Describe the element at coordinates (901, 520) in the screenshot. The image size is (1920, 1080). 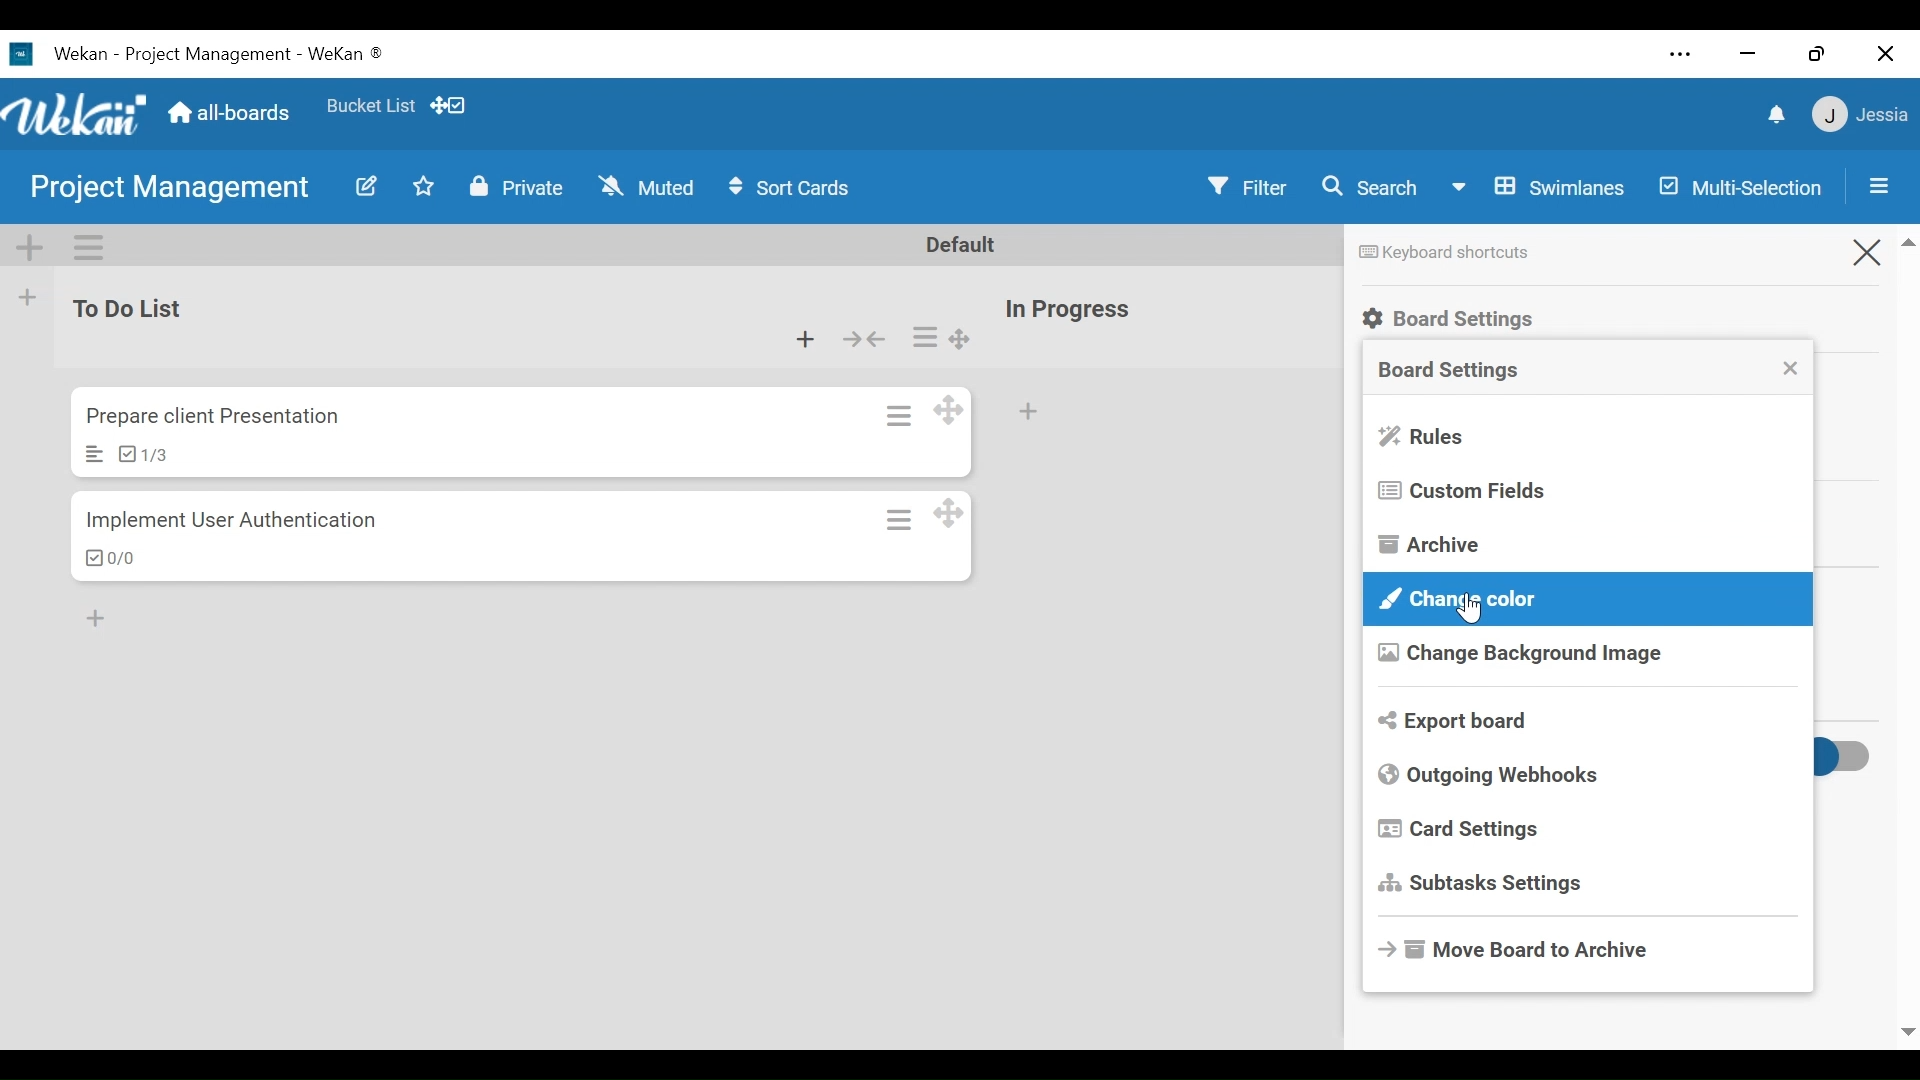
I see `Card actions` at that location.